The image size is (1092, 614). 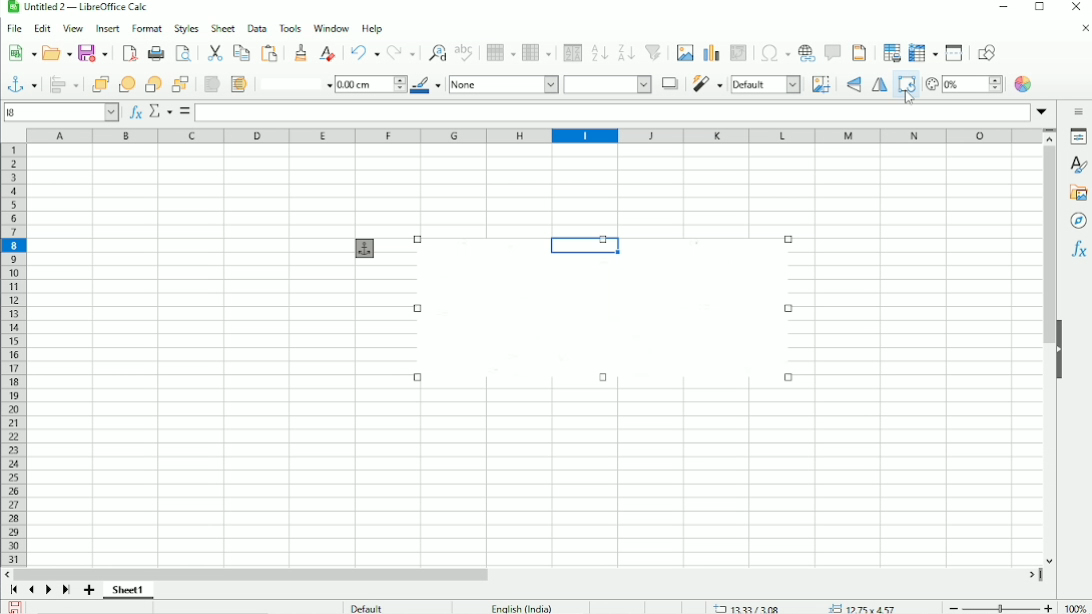 I want to click on Autofilter, so click(x=655, y=53).